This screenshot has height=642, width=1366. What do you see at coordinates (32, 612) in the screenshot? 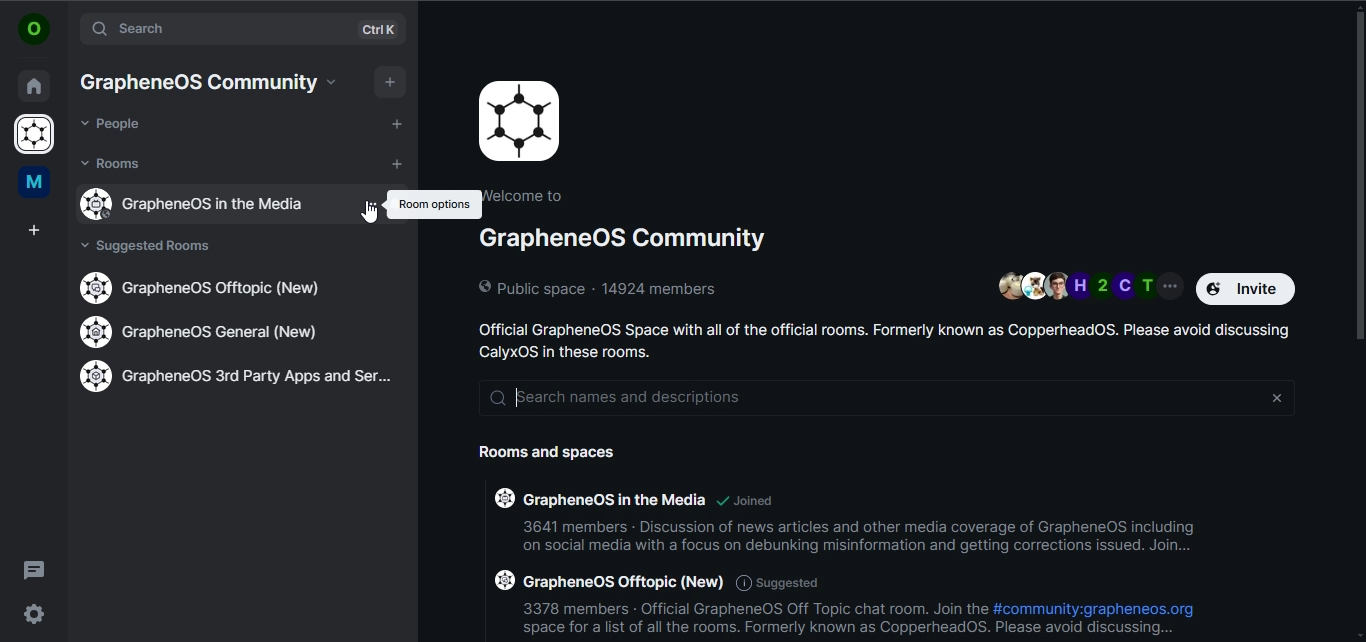
I see `quicker settings` at bounding box center [32, 612].